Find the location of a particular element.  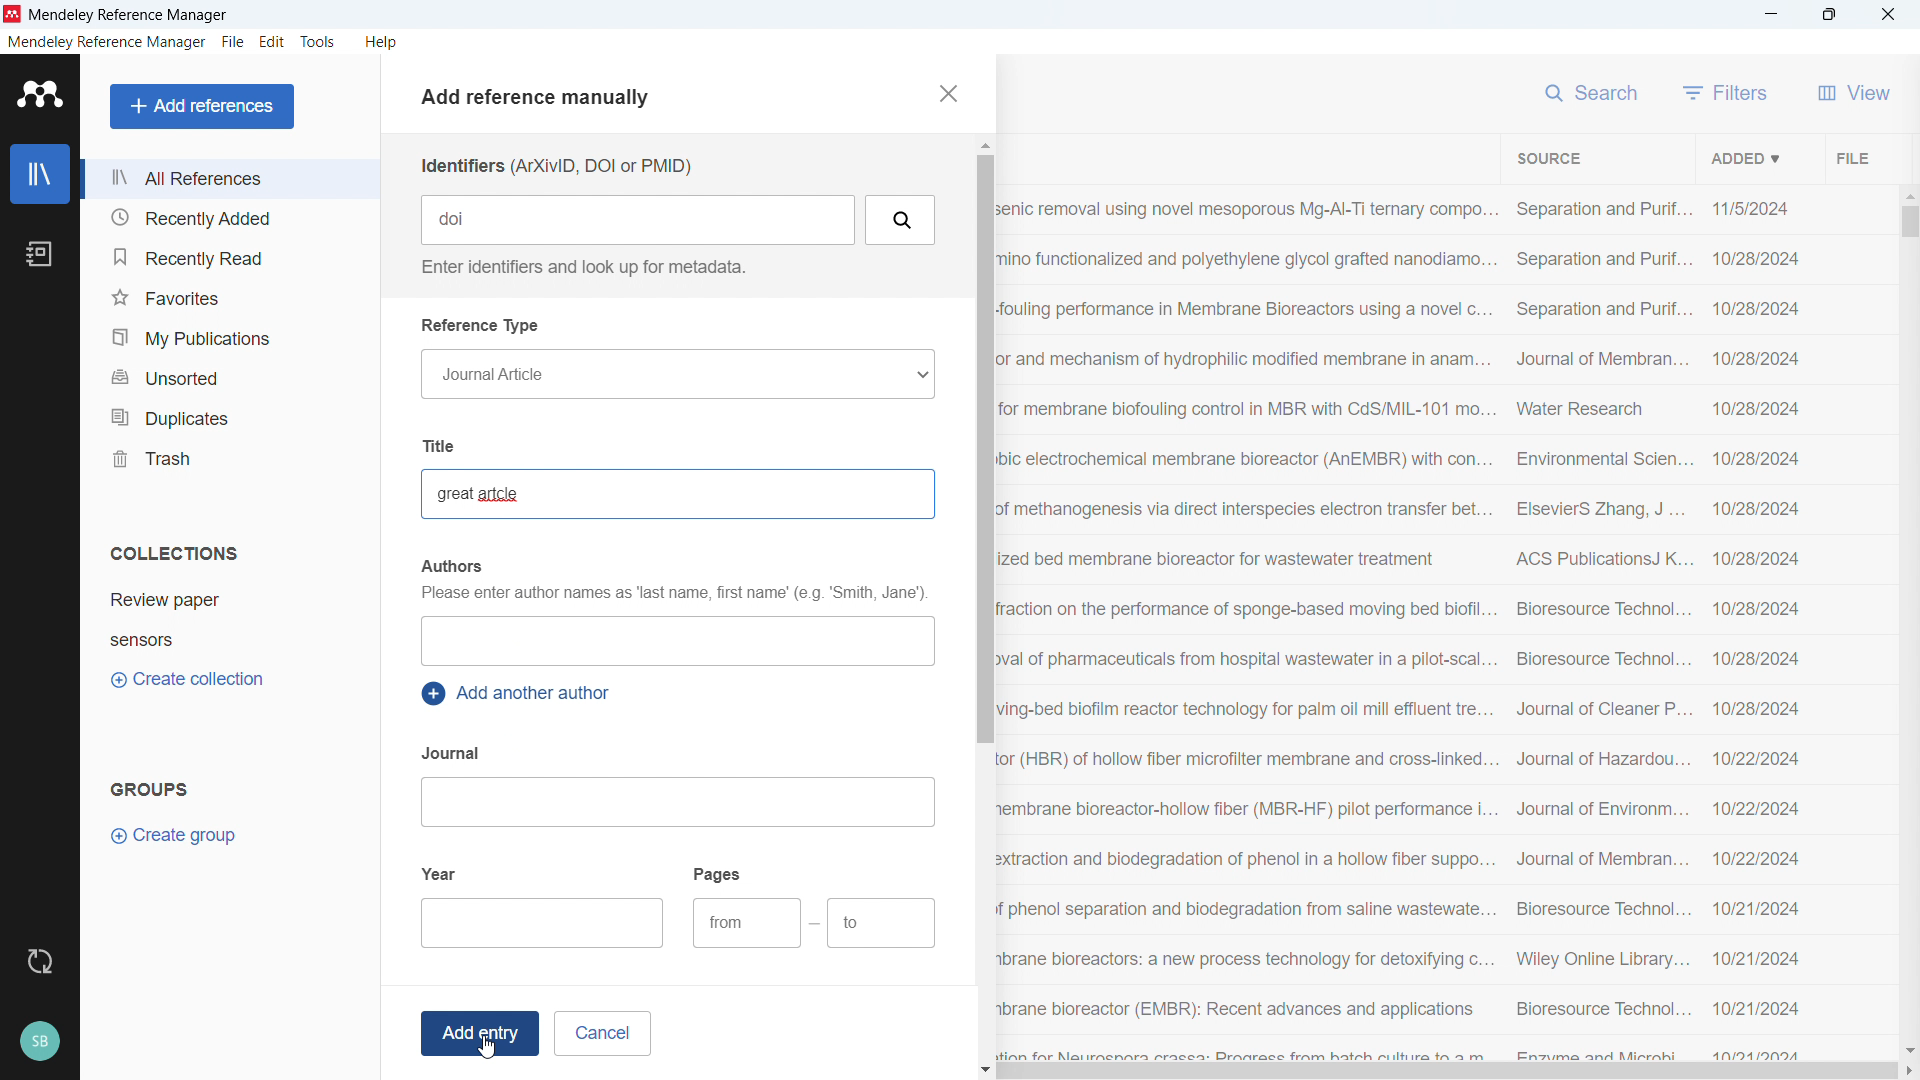

Scroll down is located at coordinates (986, 1071).